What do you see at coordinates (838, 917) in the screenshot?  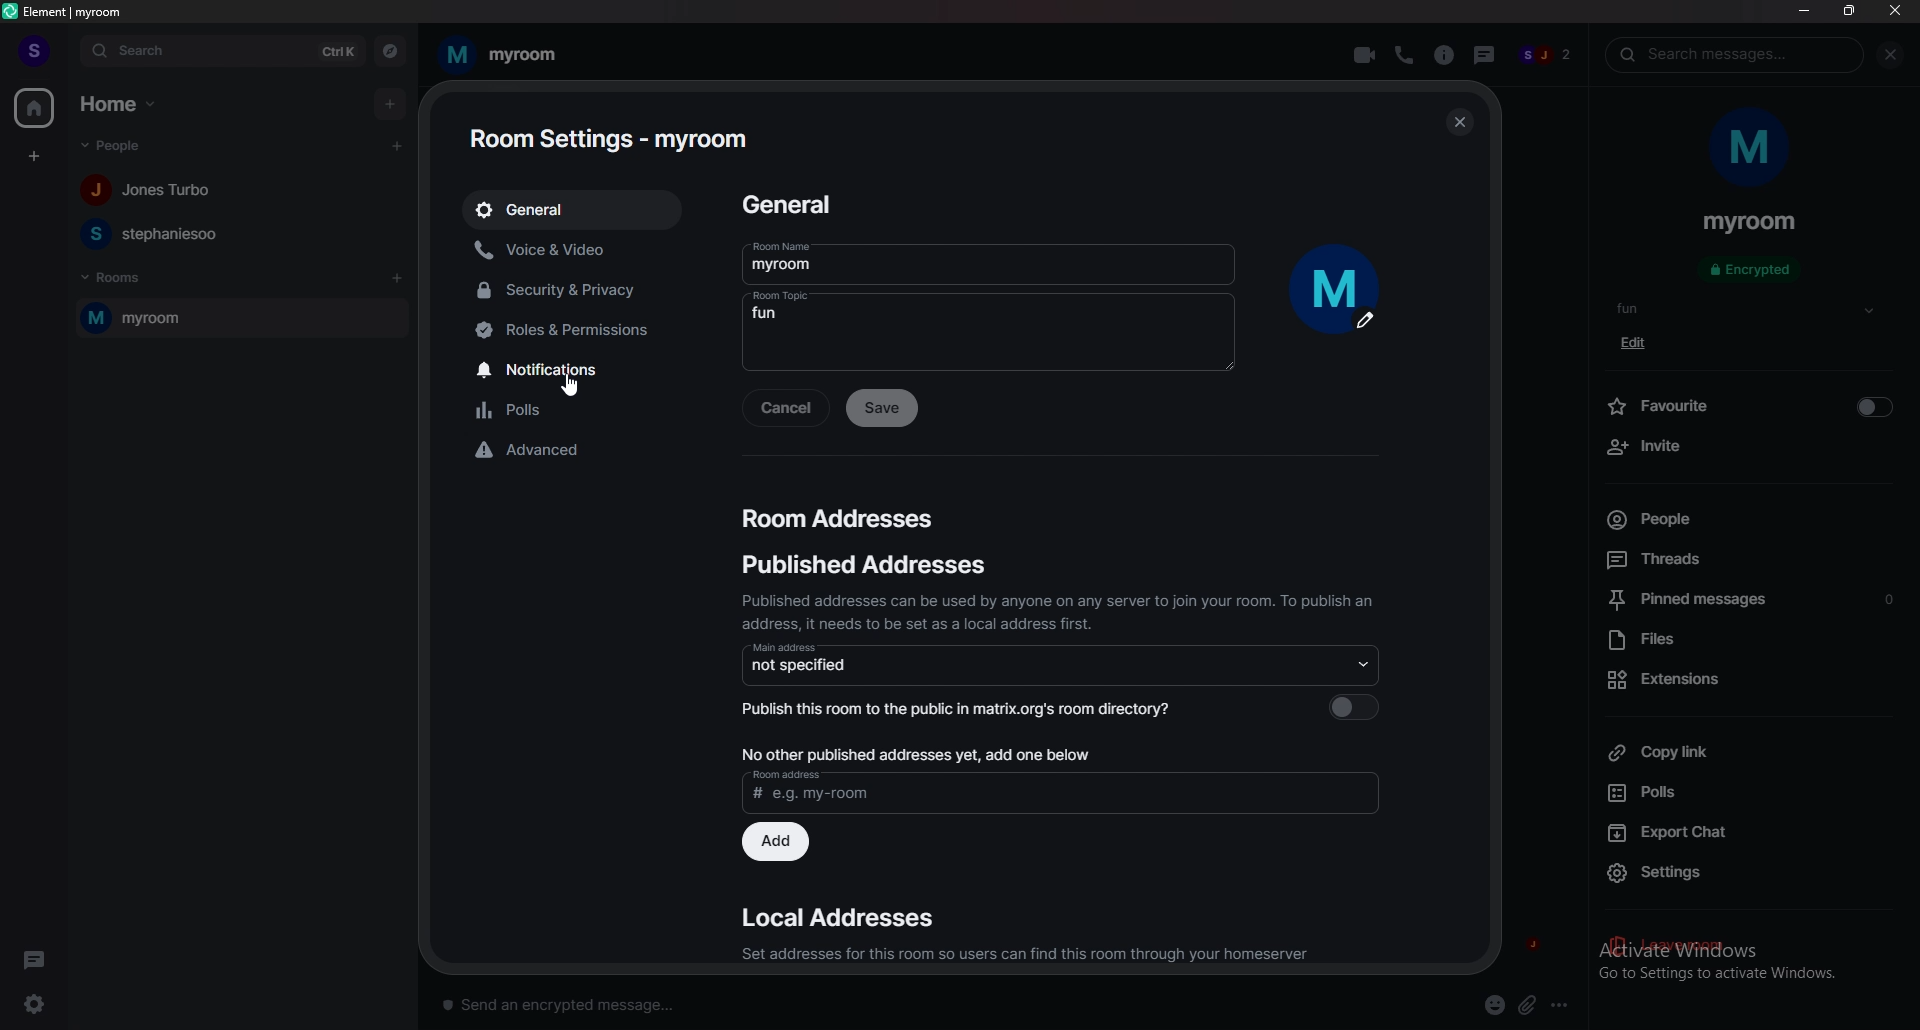 I see `local addresses` at bounding box center [838, 917].